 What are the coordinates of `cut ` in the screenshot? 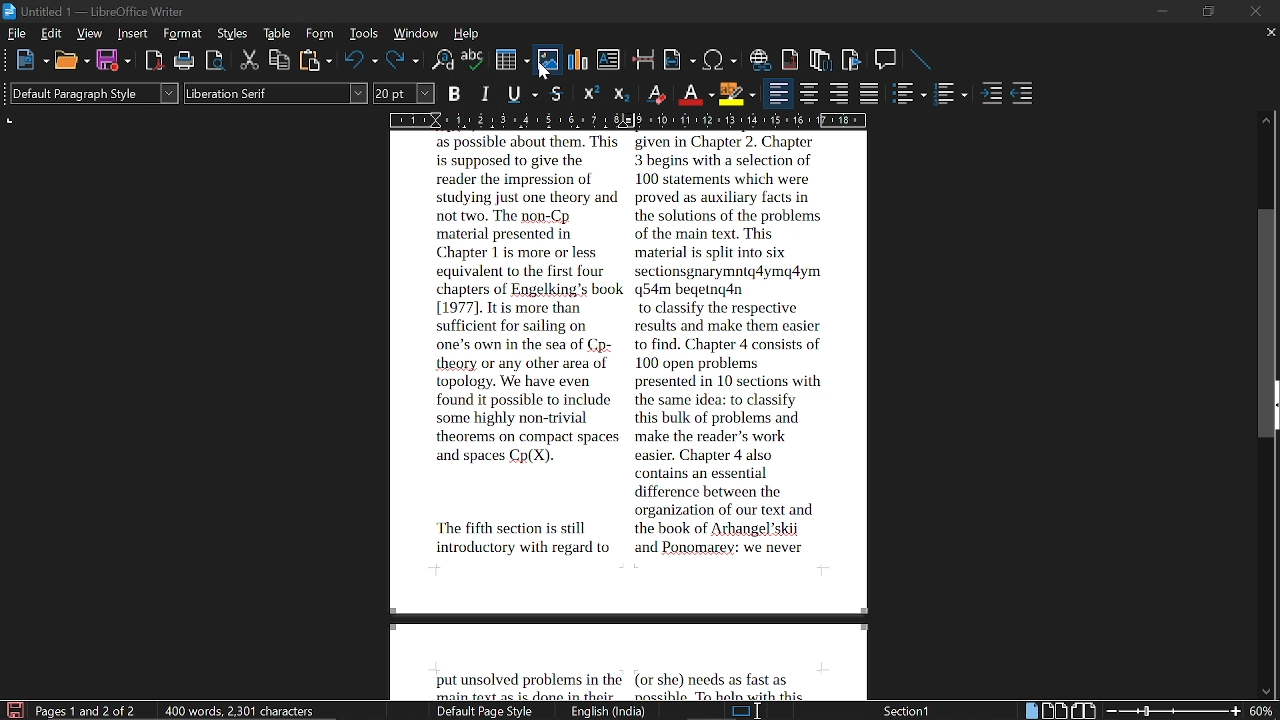 It's located at (246, 60).